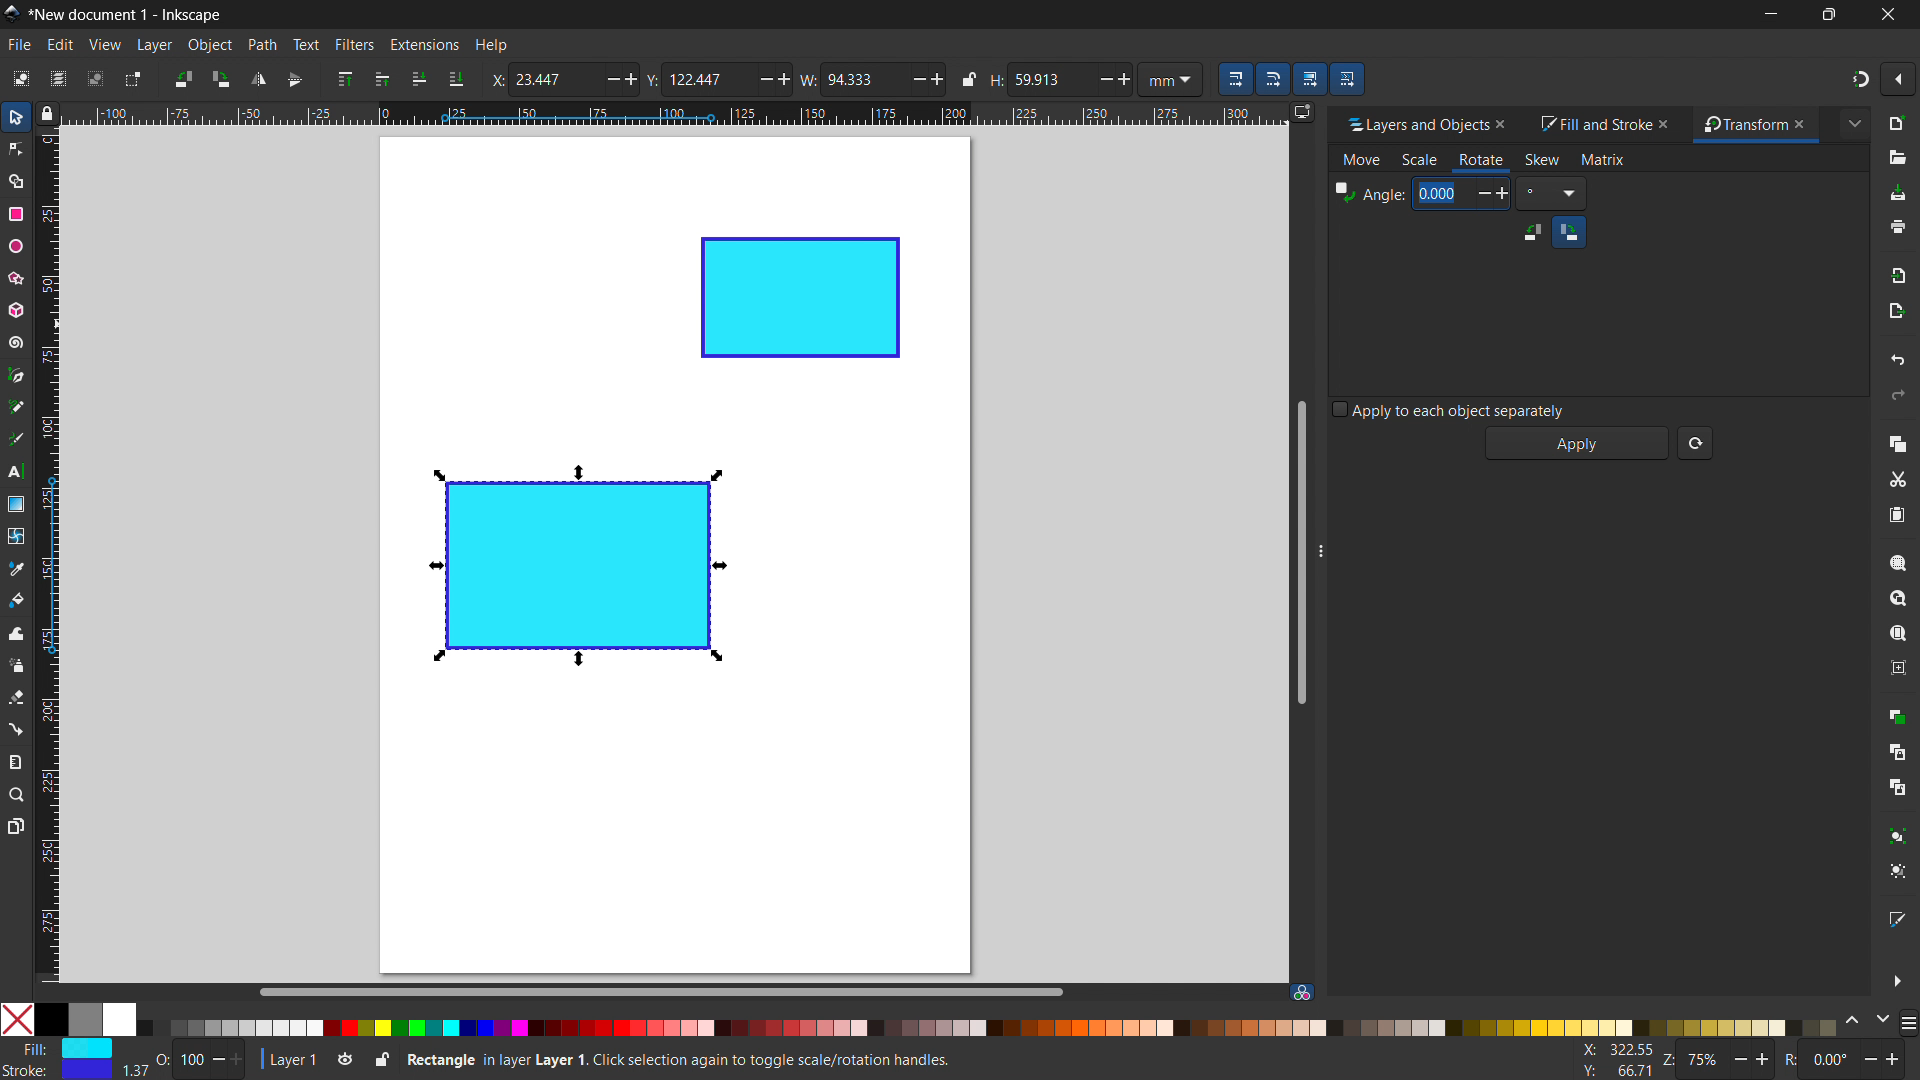 The height and width of the screenshot is (1080, 1920). What do you see at coordinates (16, 117) in the screenshot?
I see `selector tool` at bounding box center [16, 117].